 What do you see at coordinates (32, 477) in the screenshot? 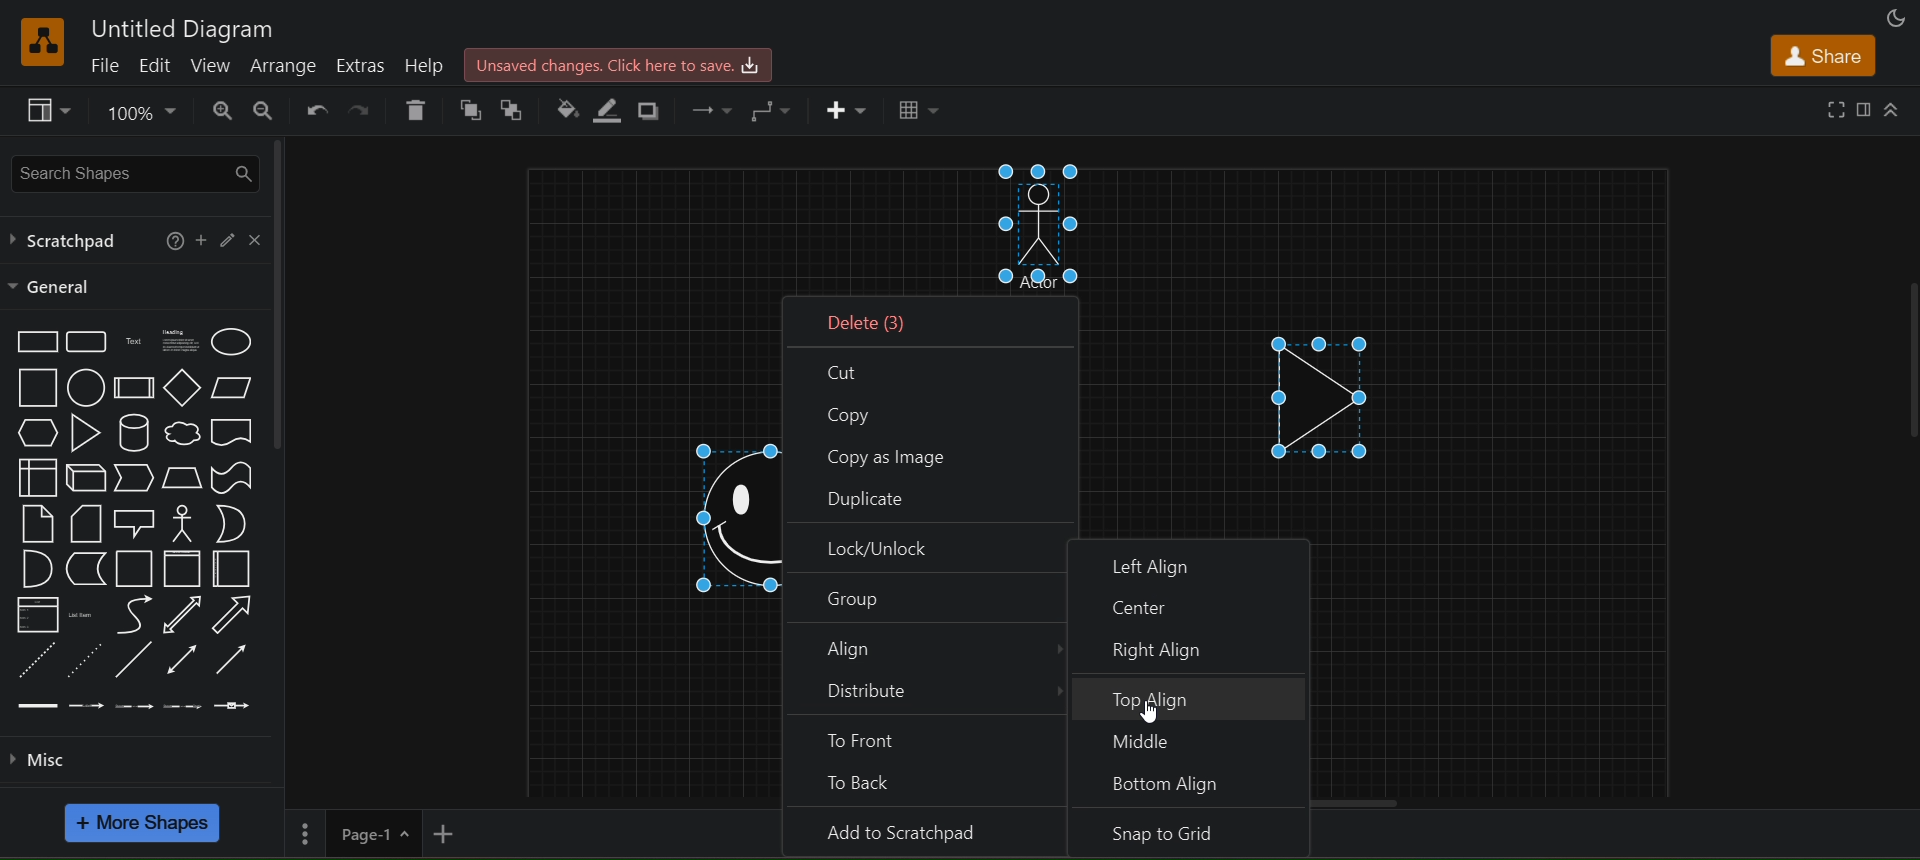
I see `internal storage` at bounding box center [32, 477].